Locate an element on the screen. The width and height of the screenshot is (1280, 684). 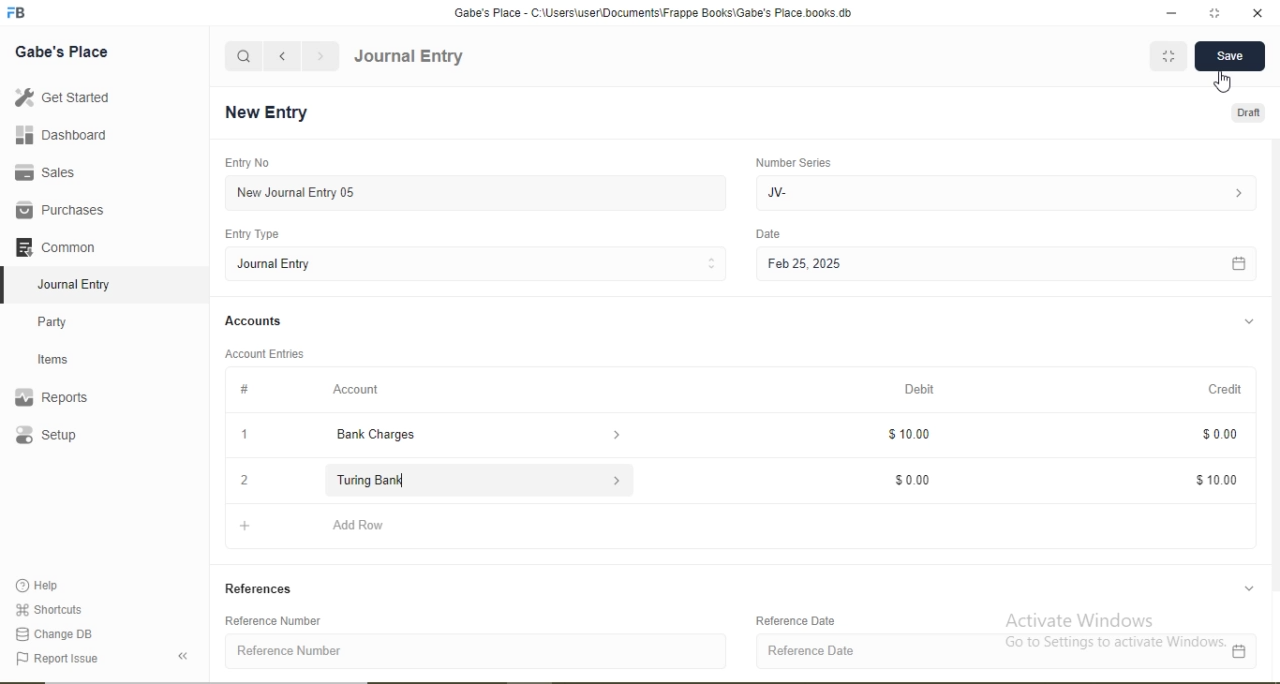
resize is located at coordinates (1212, 13).